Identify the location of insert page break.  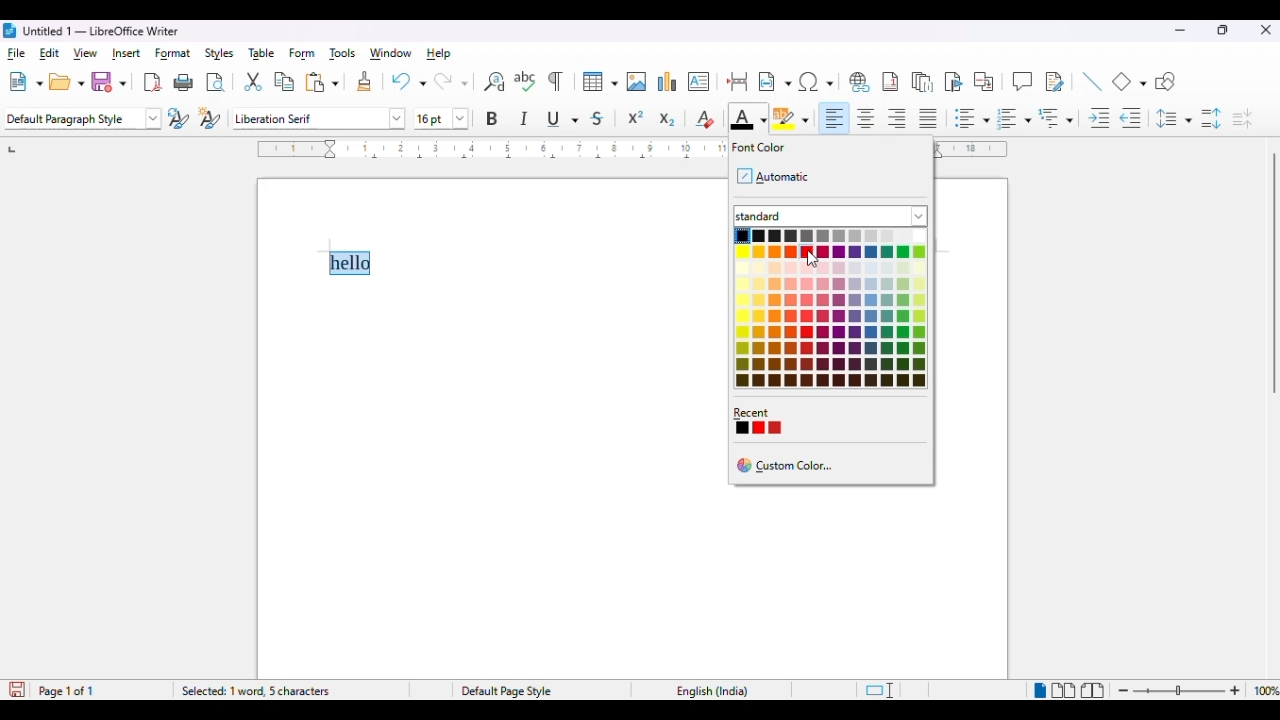
(738, 81).